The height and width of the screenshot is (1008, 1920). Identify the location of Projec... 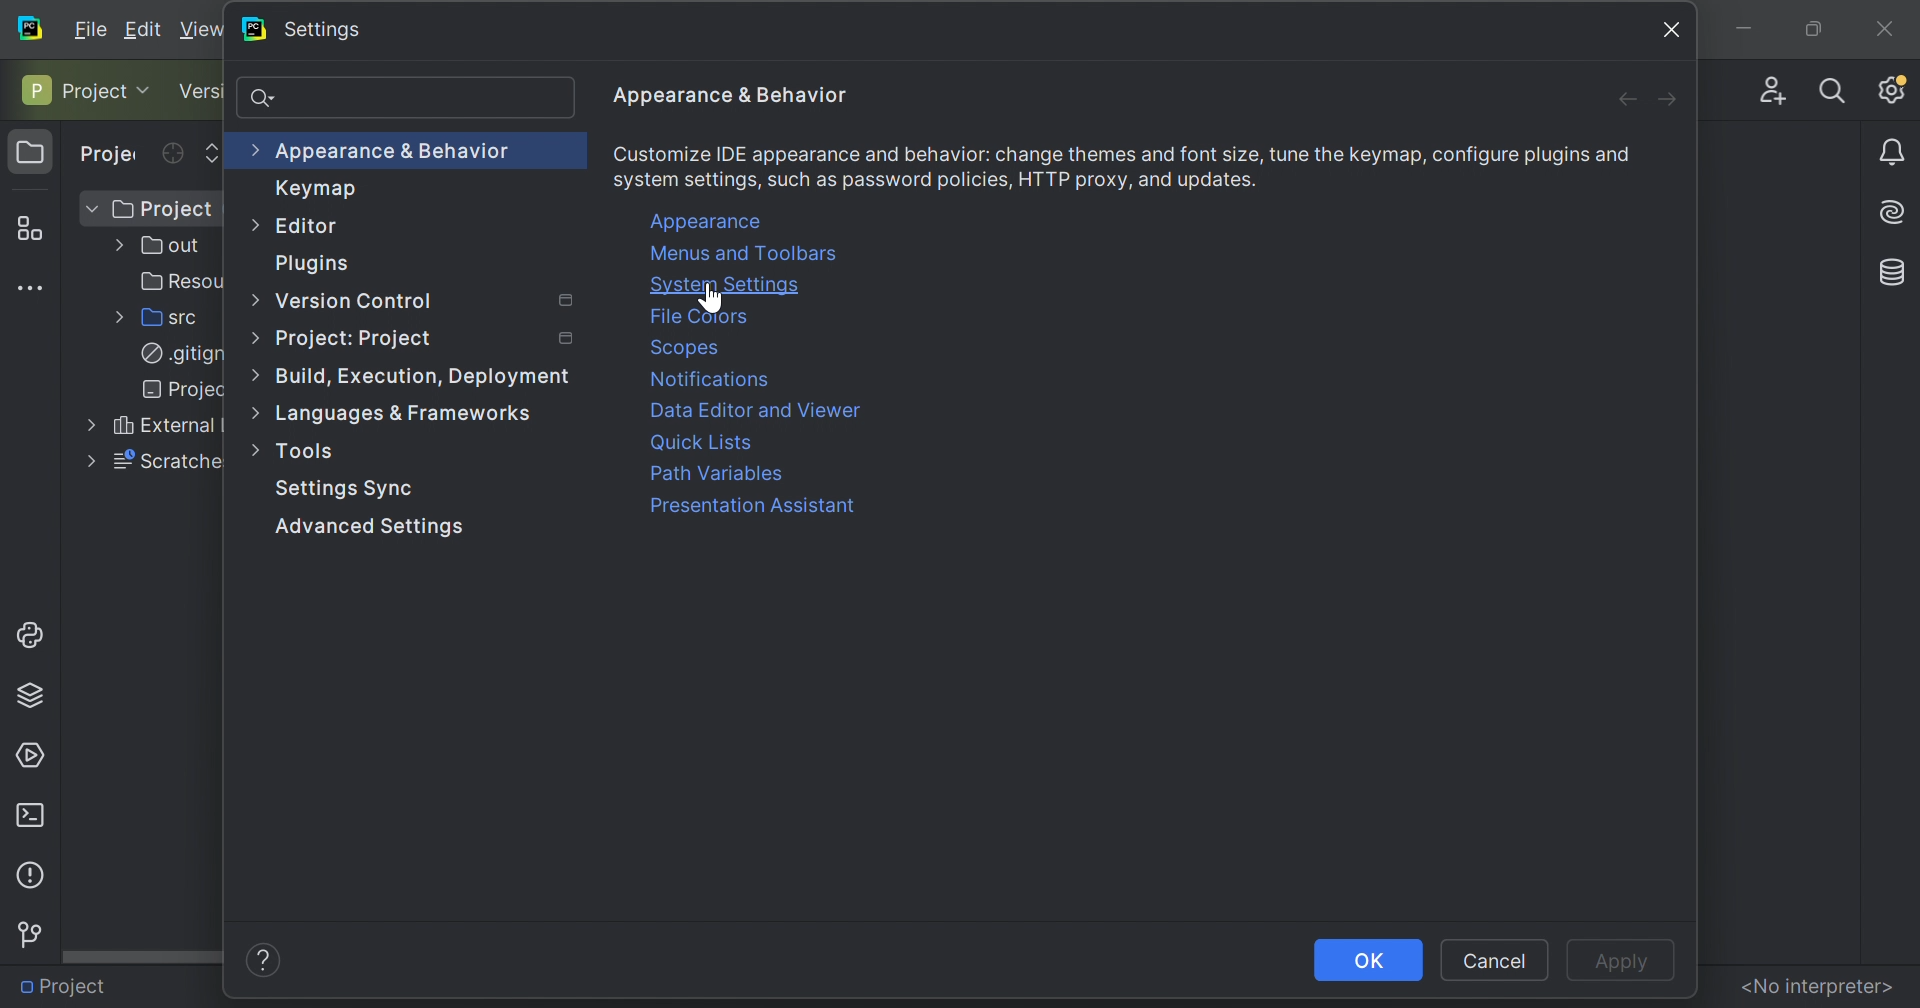
(170, 390).